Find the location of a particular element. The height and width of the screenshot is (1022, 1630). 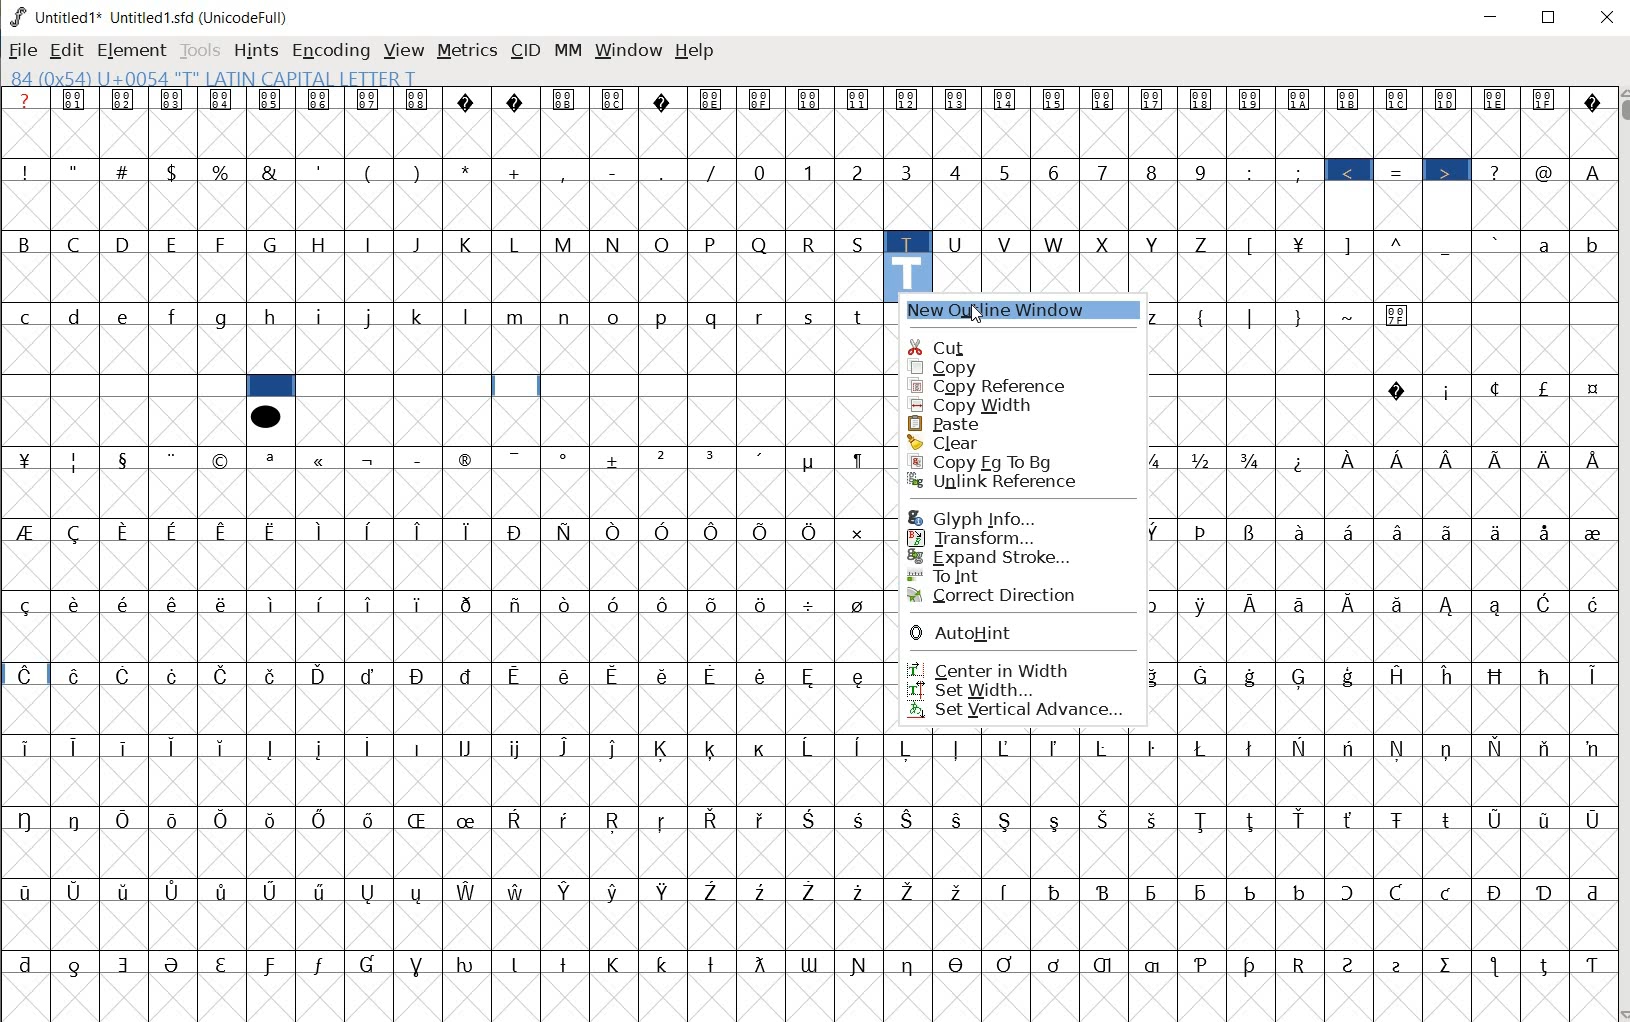

Symbol is located at coordinates (26, 749).